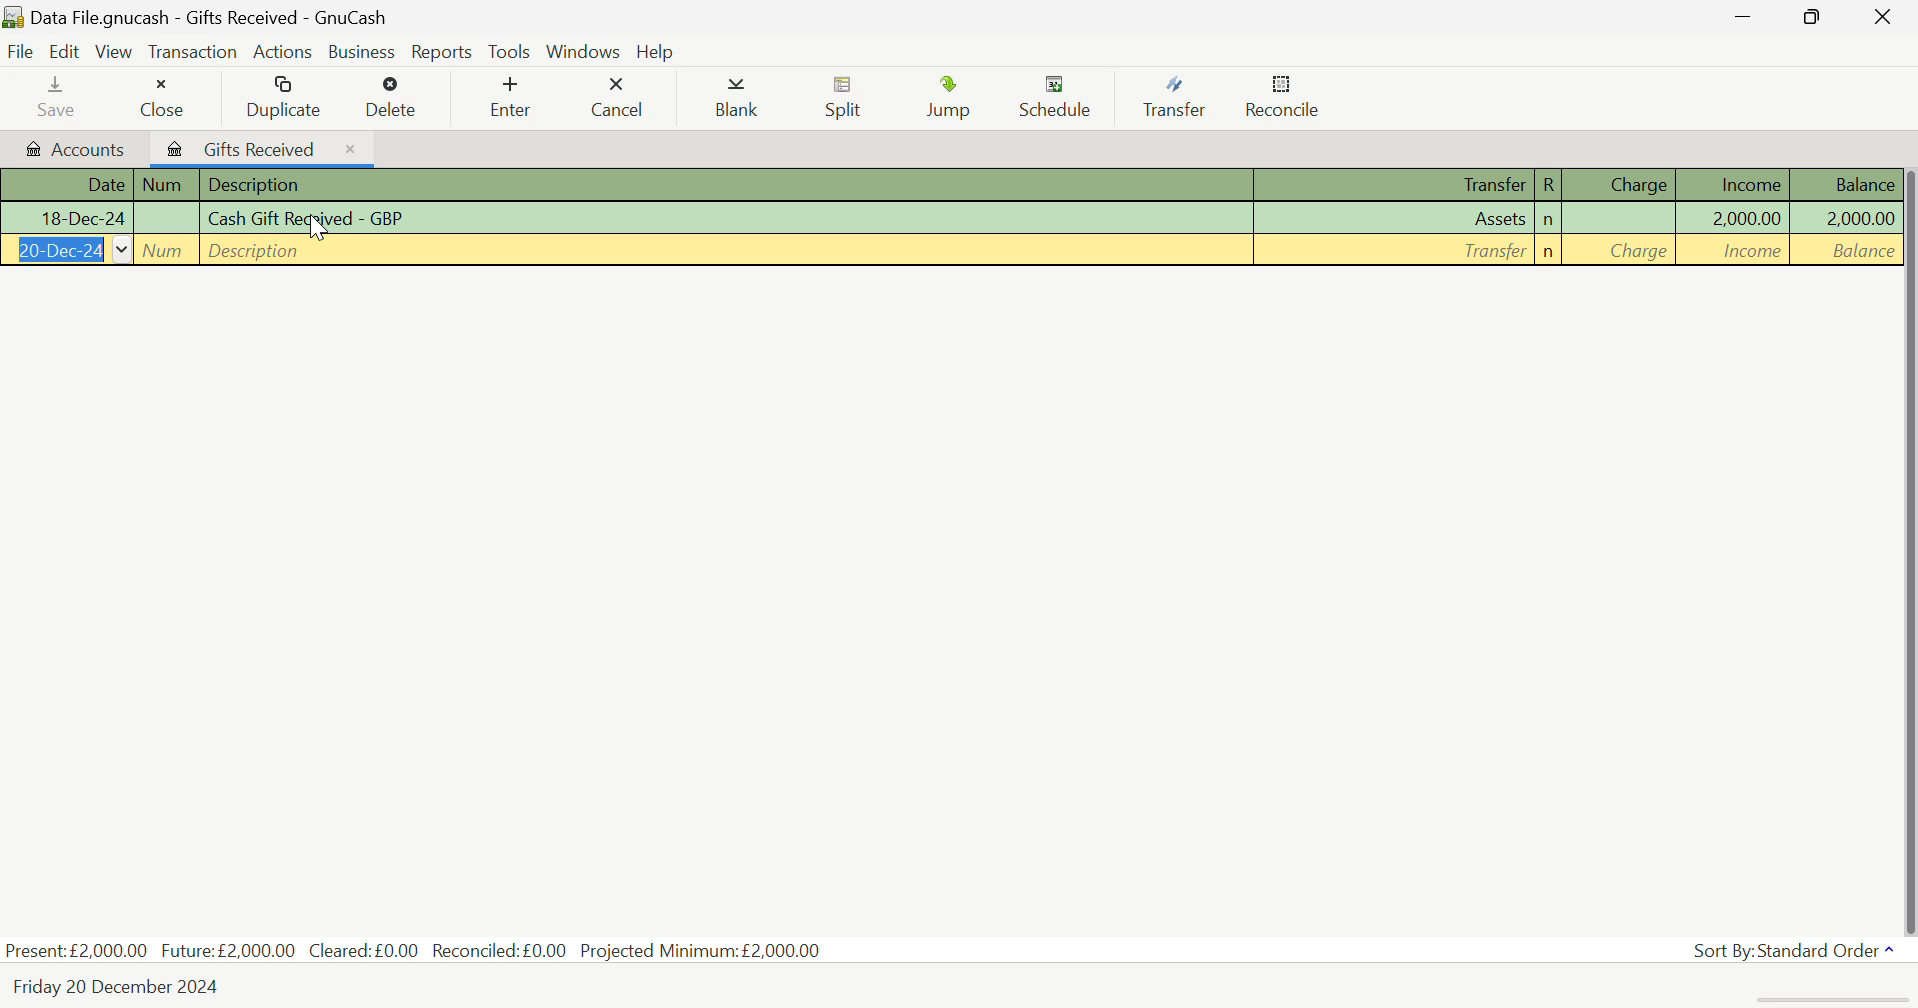 Image resolution: width=1918 pixels, height=1008 pixels. What do you see at coordinates (1061, 98) in the screenshot?
I see `Schedule` at bounding box center [1061, 98].